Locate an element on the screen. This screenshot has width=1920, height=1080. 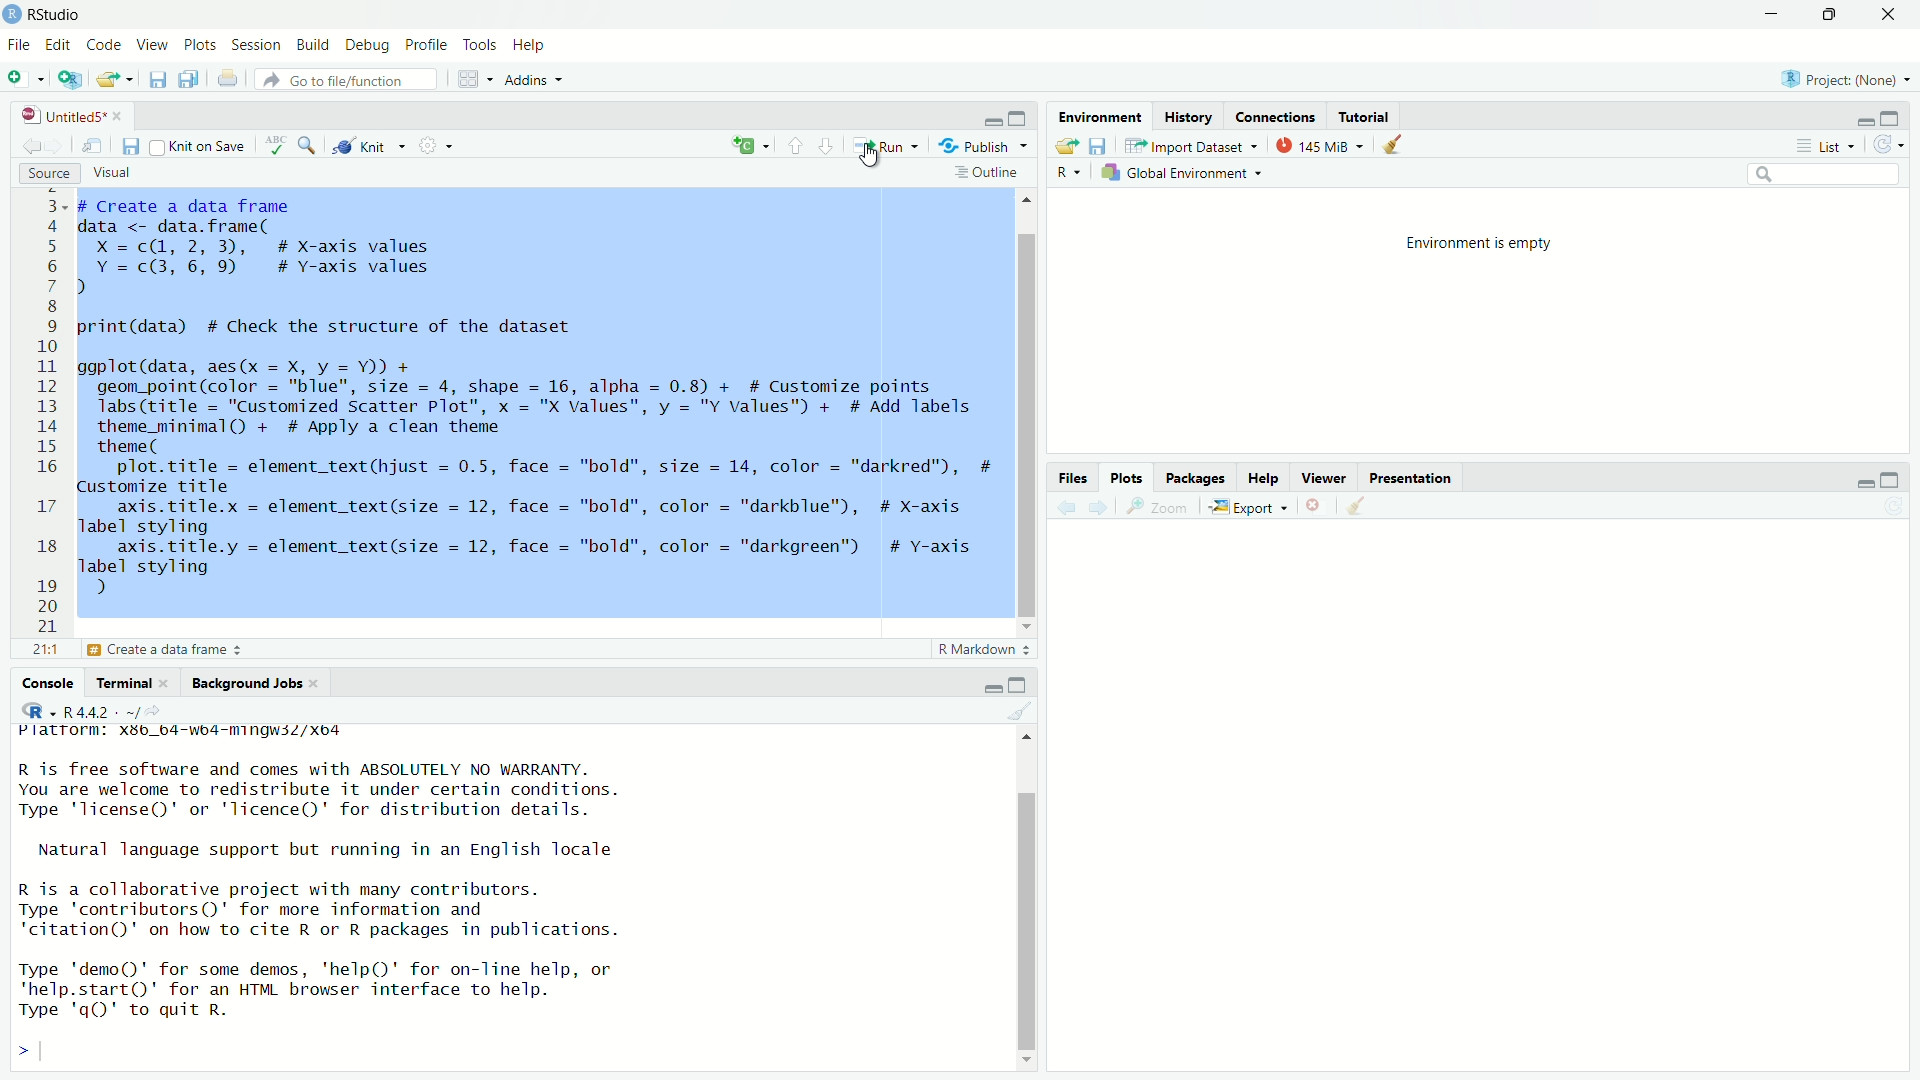
debug is located at coordinates (313, 44).